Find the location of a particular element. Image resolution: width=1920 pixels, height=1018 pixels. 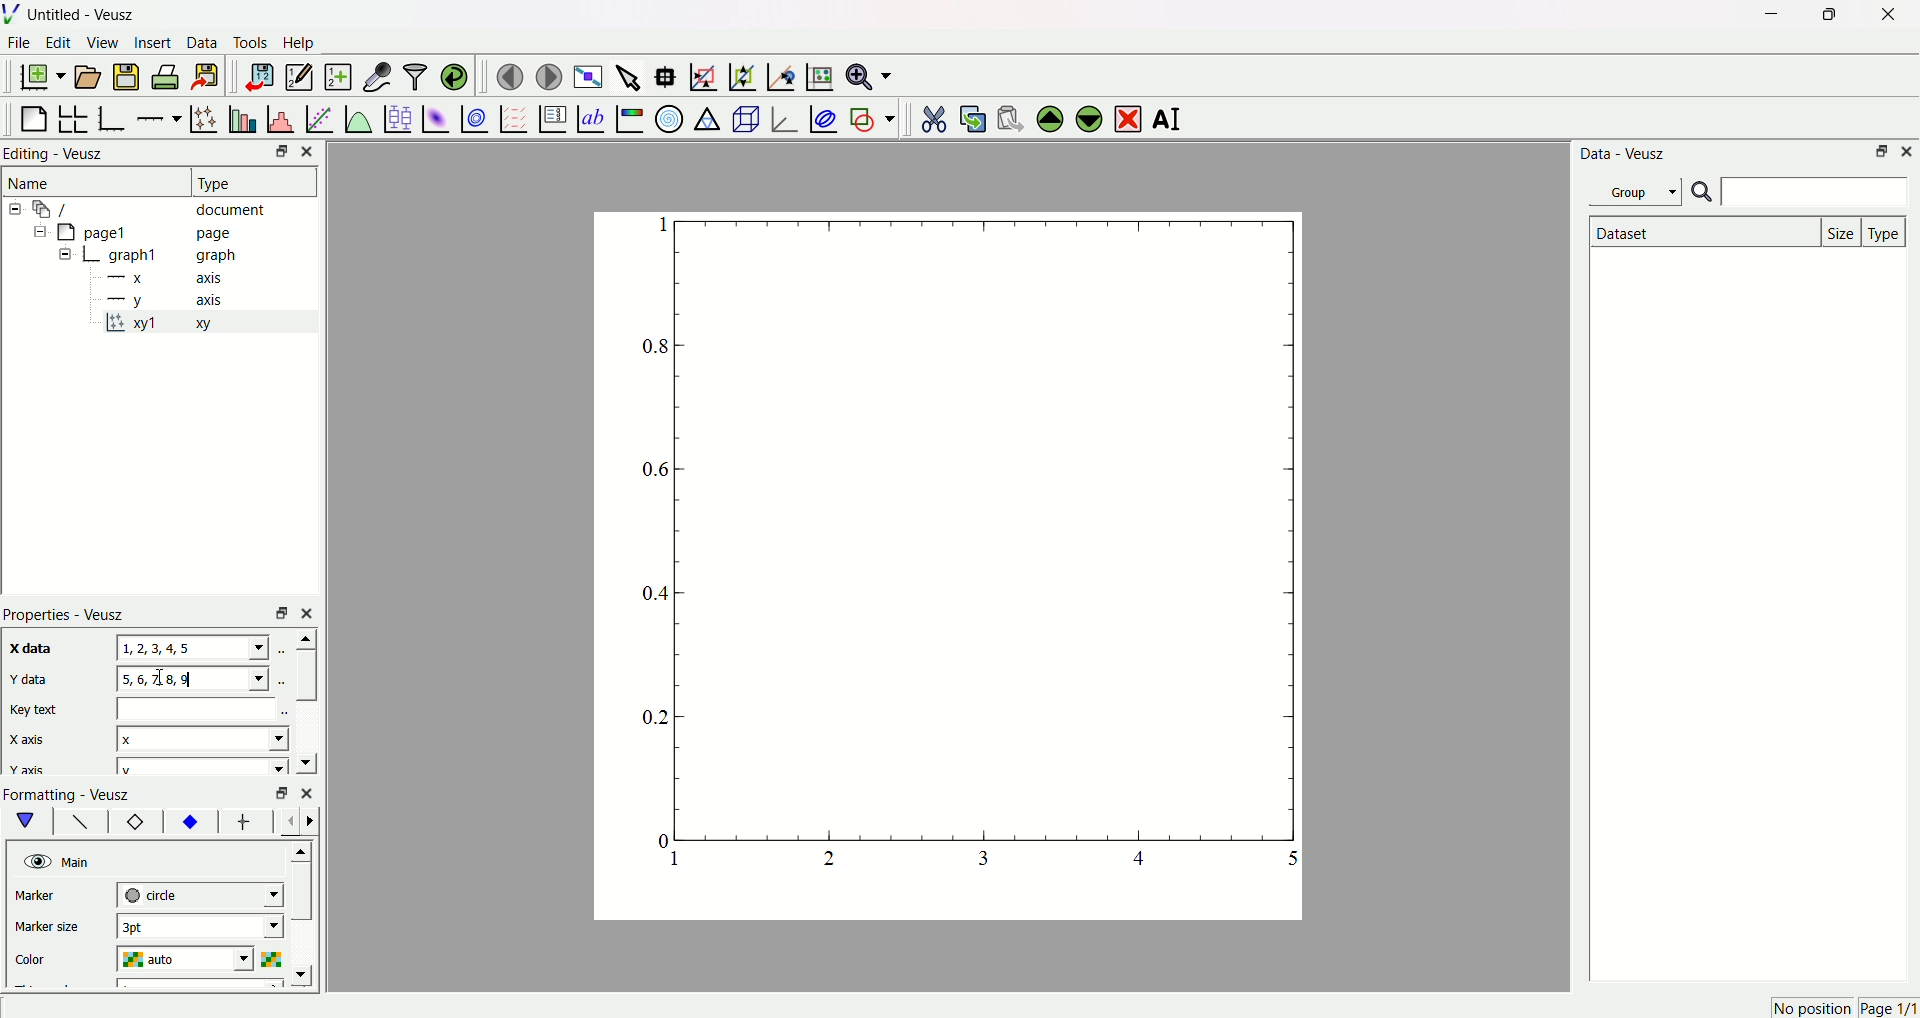

move  the widgets down is located at coordinates (1086, 118).